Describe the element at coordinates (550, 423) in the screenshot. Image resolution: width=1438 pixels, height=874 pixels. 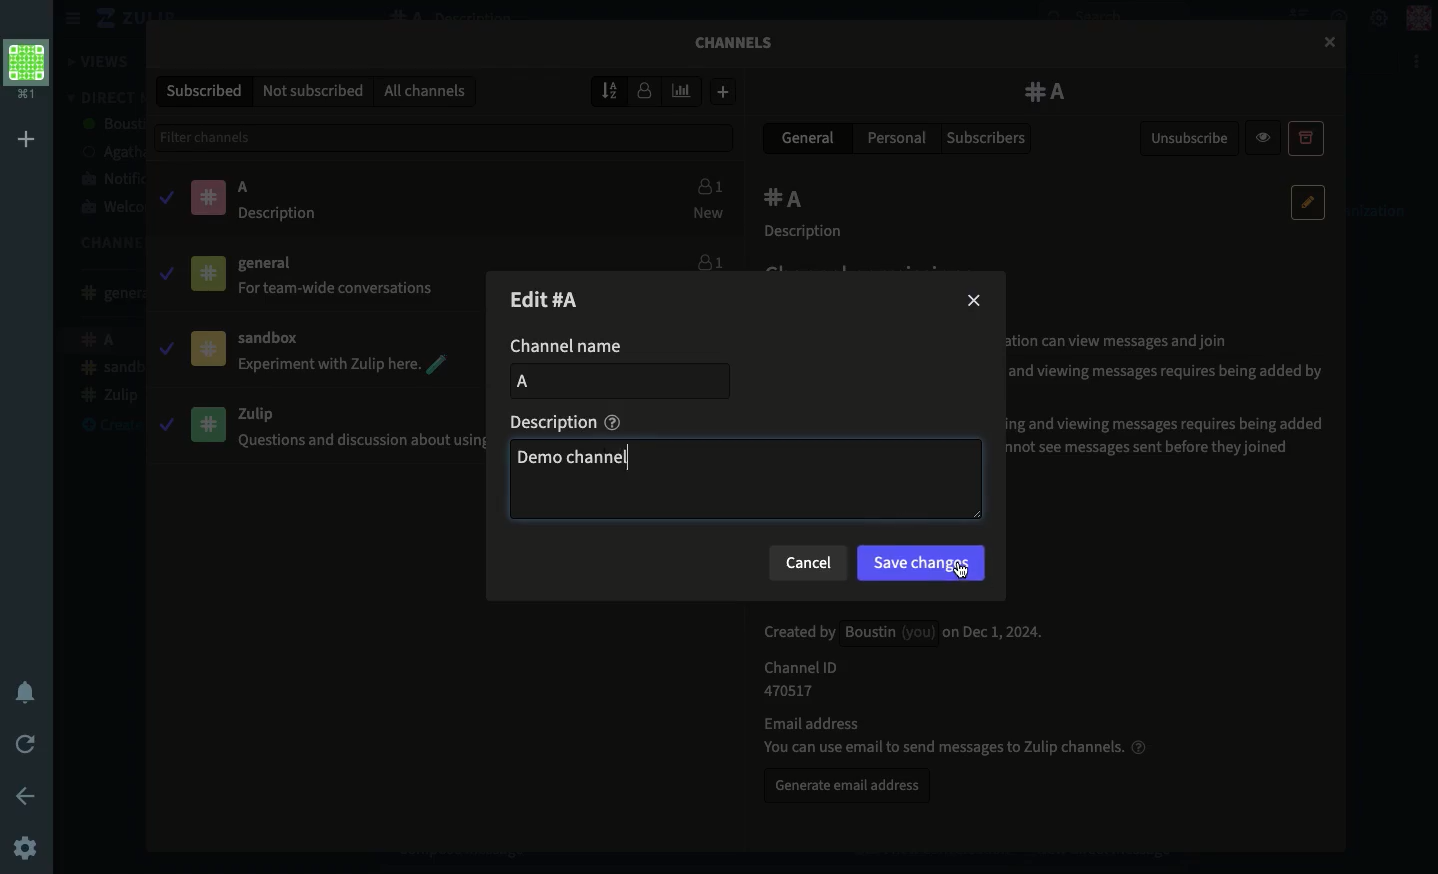
I see `Description` at that location.